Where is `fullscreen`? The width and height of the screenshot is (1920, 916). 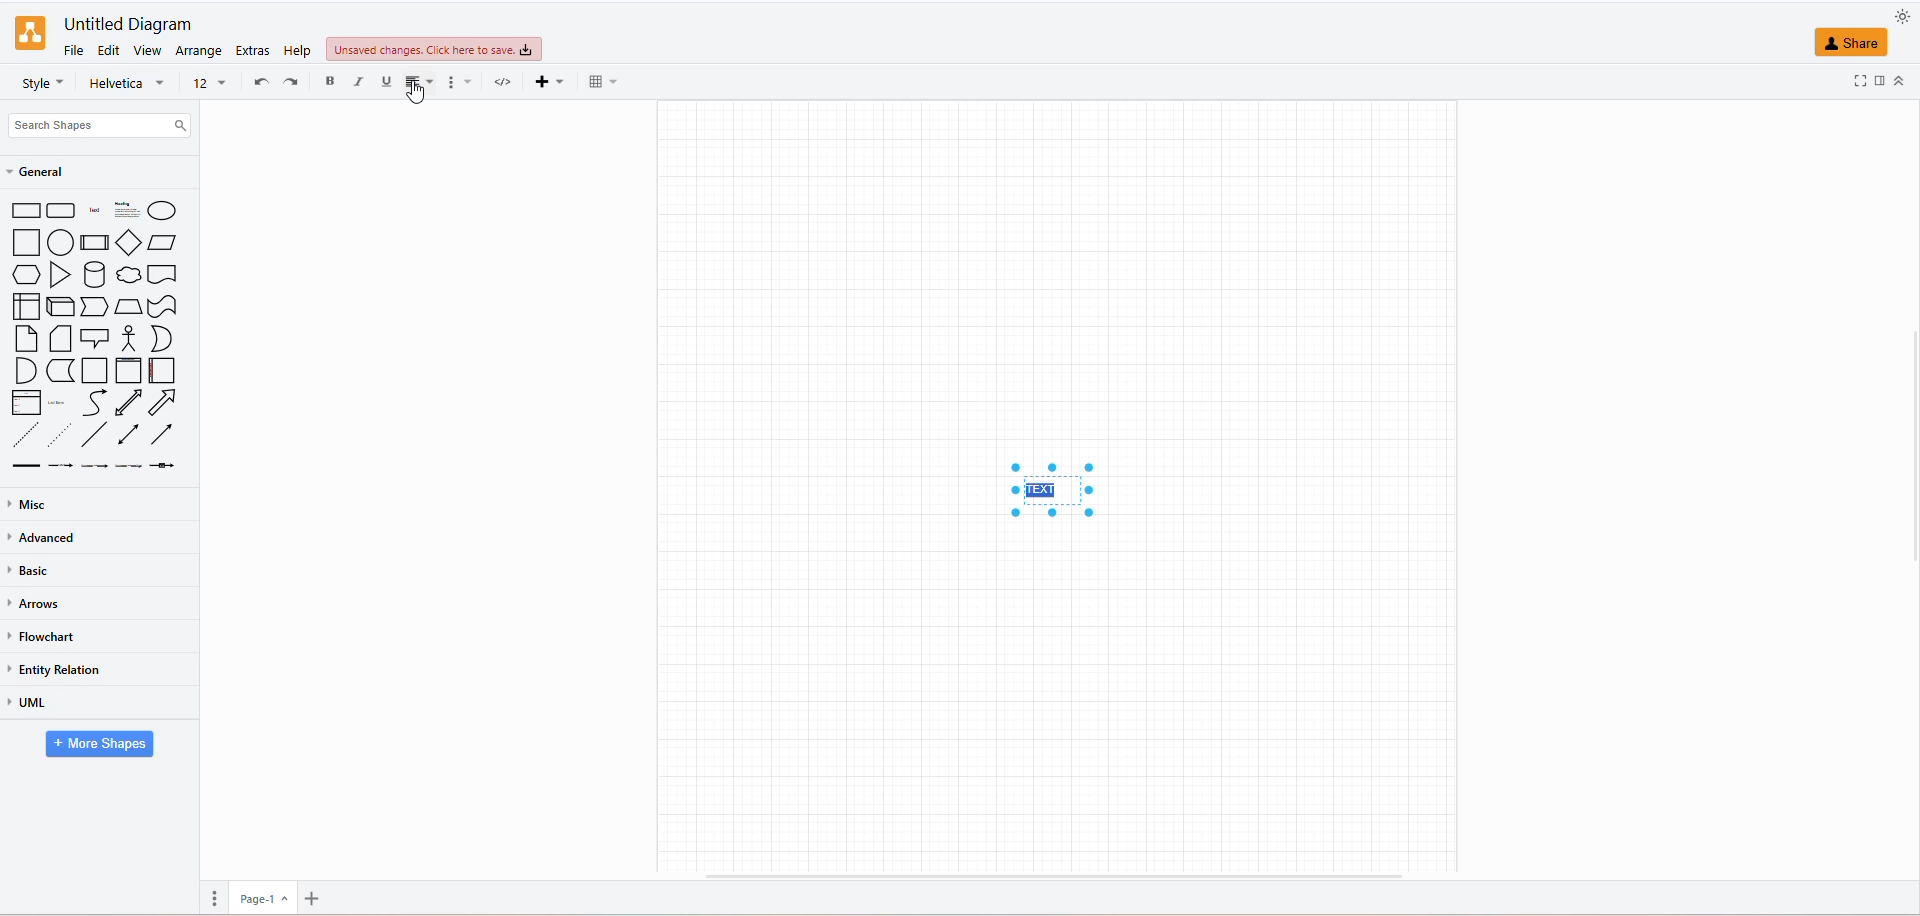
fullscreen is located at coordinates (1860, 79).